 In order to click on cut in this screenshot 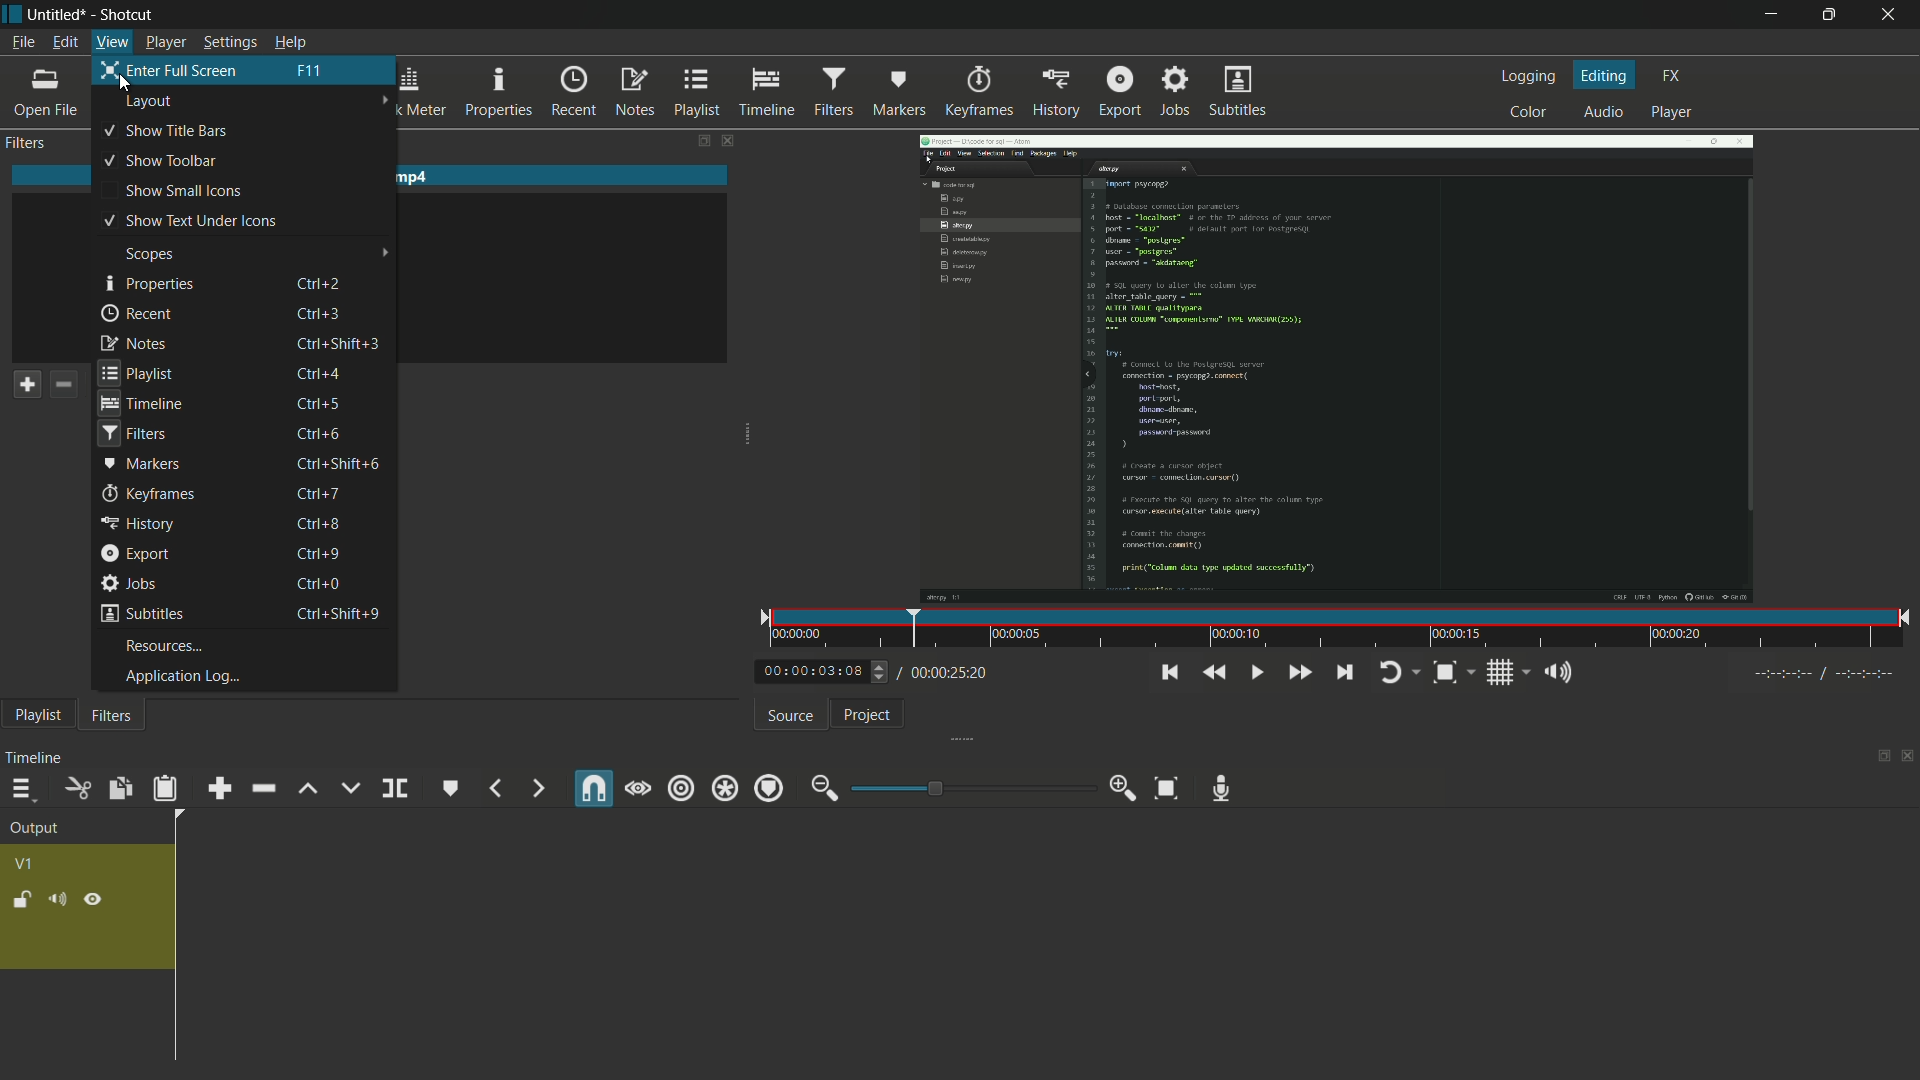, I will do `click(79, 789)`.